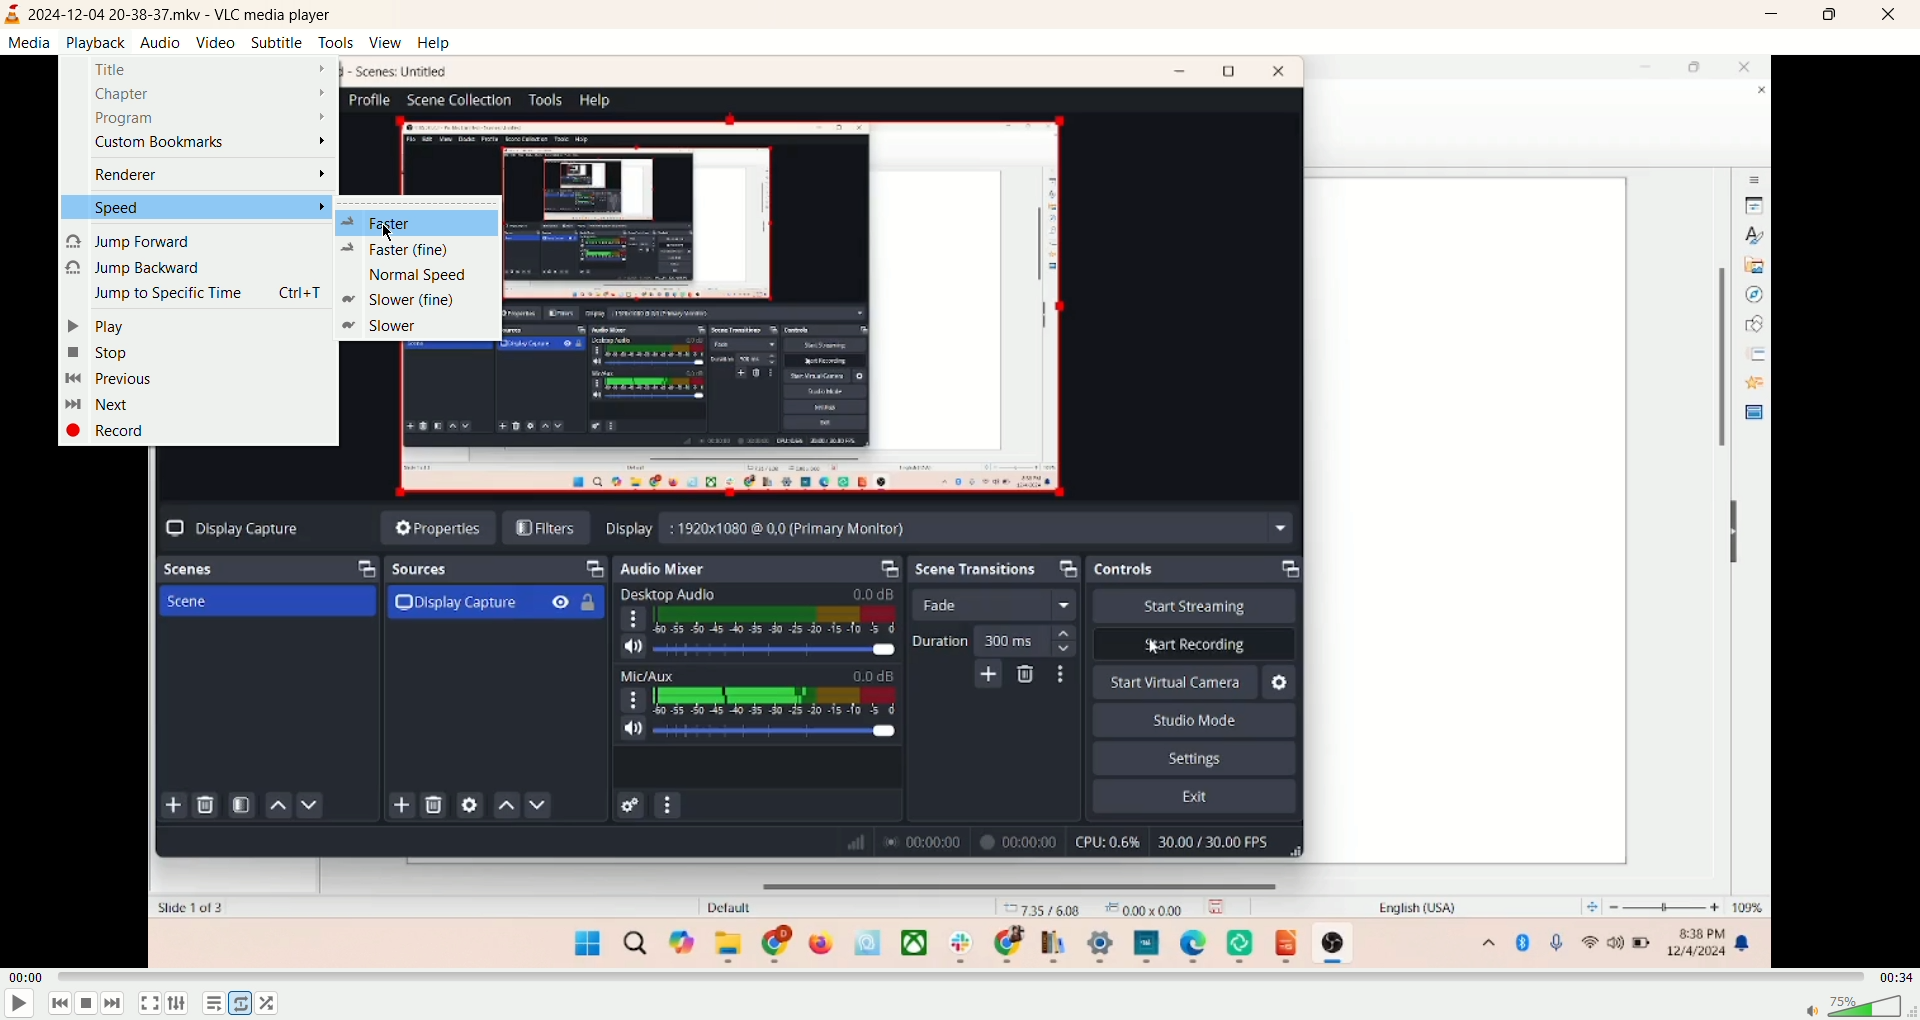  What do you see at coordinates (111, 379) in the screenshot?
I see `previous` at bounding box center [111, 379].